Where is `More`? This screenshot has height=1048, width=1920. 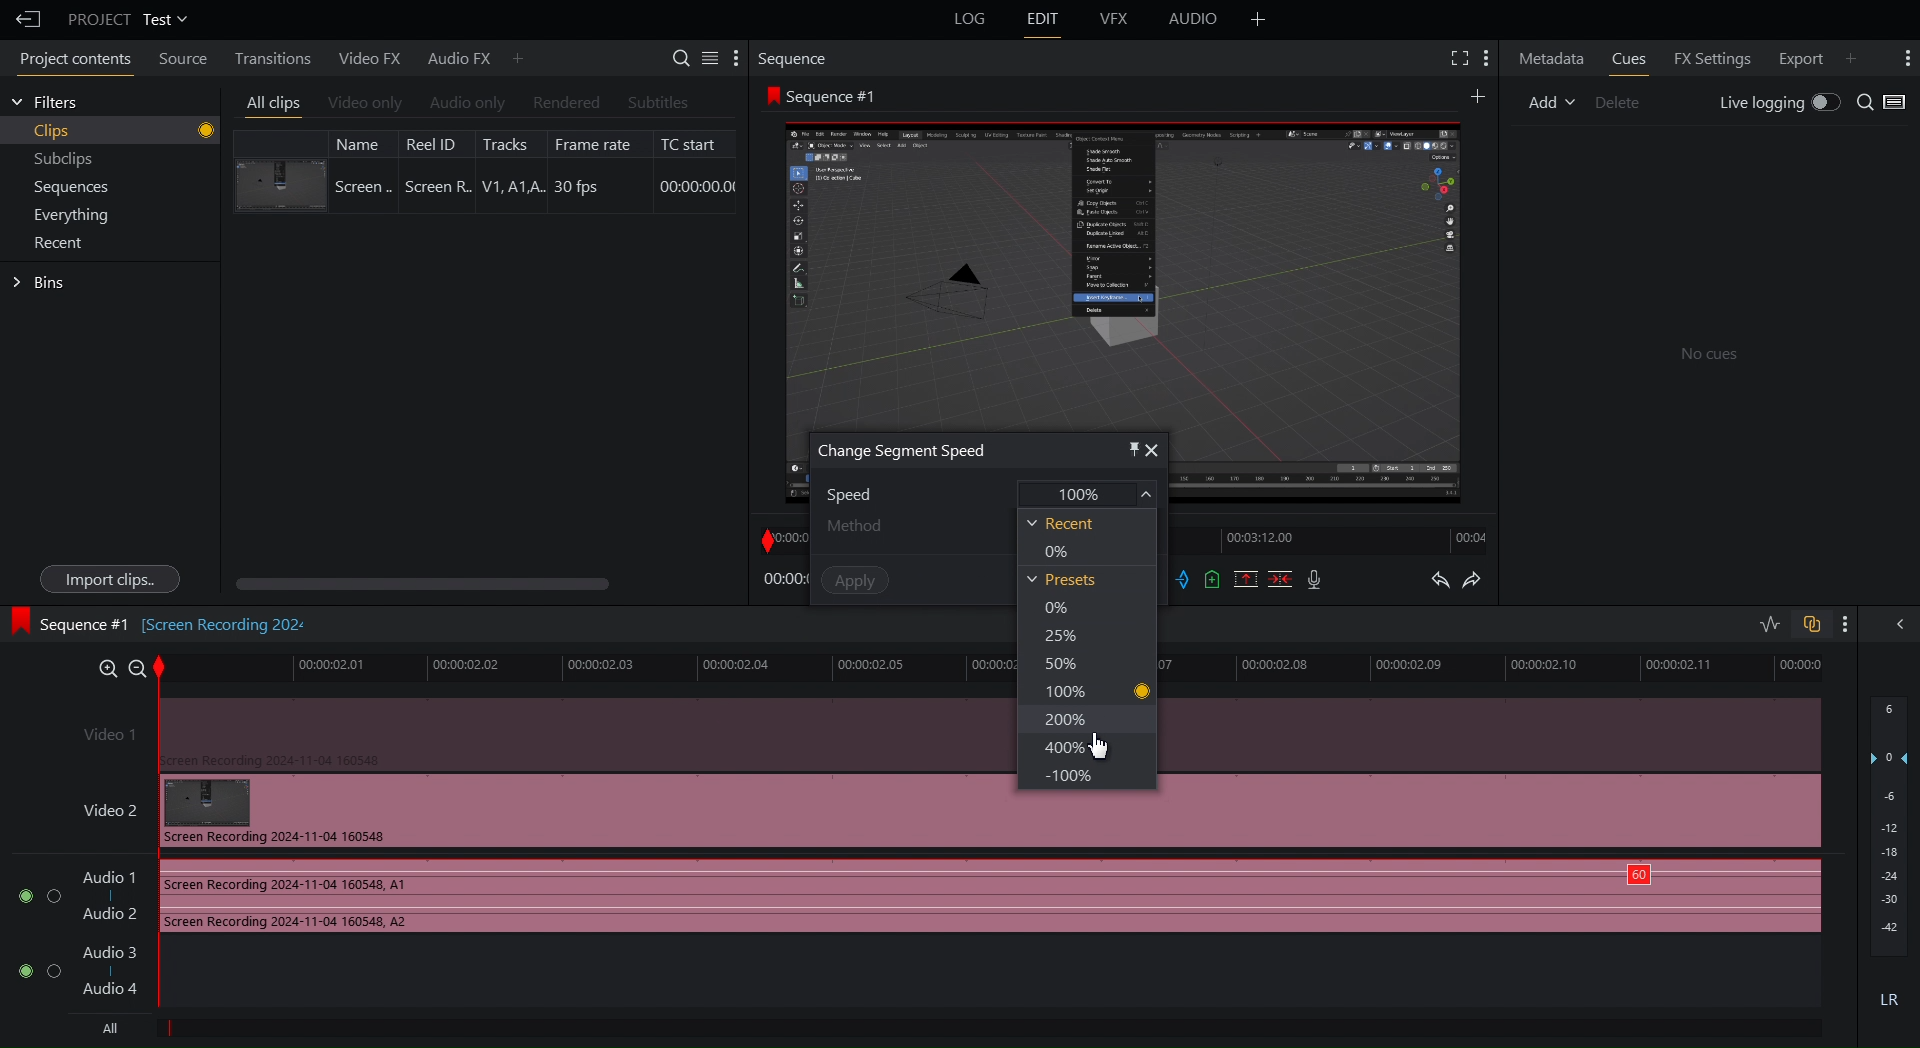 More is located at coordinates (519, 57).